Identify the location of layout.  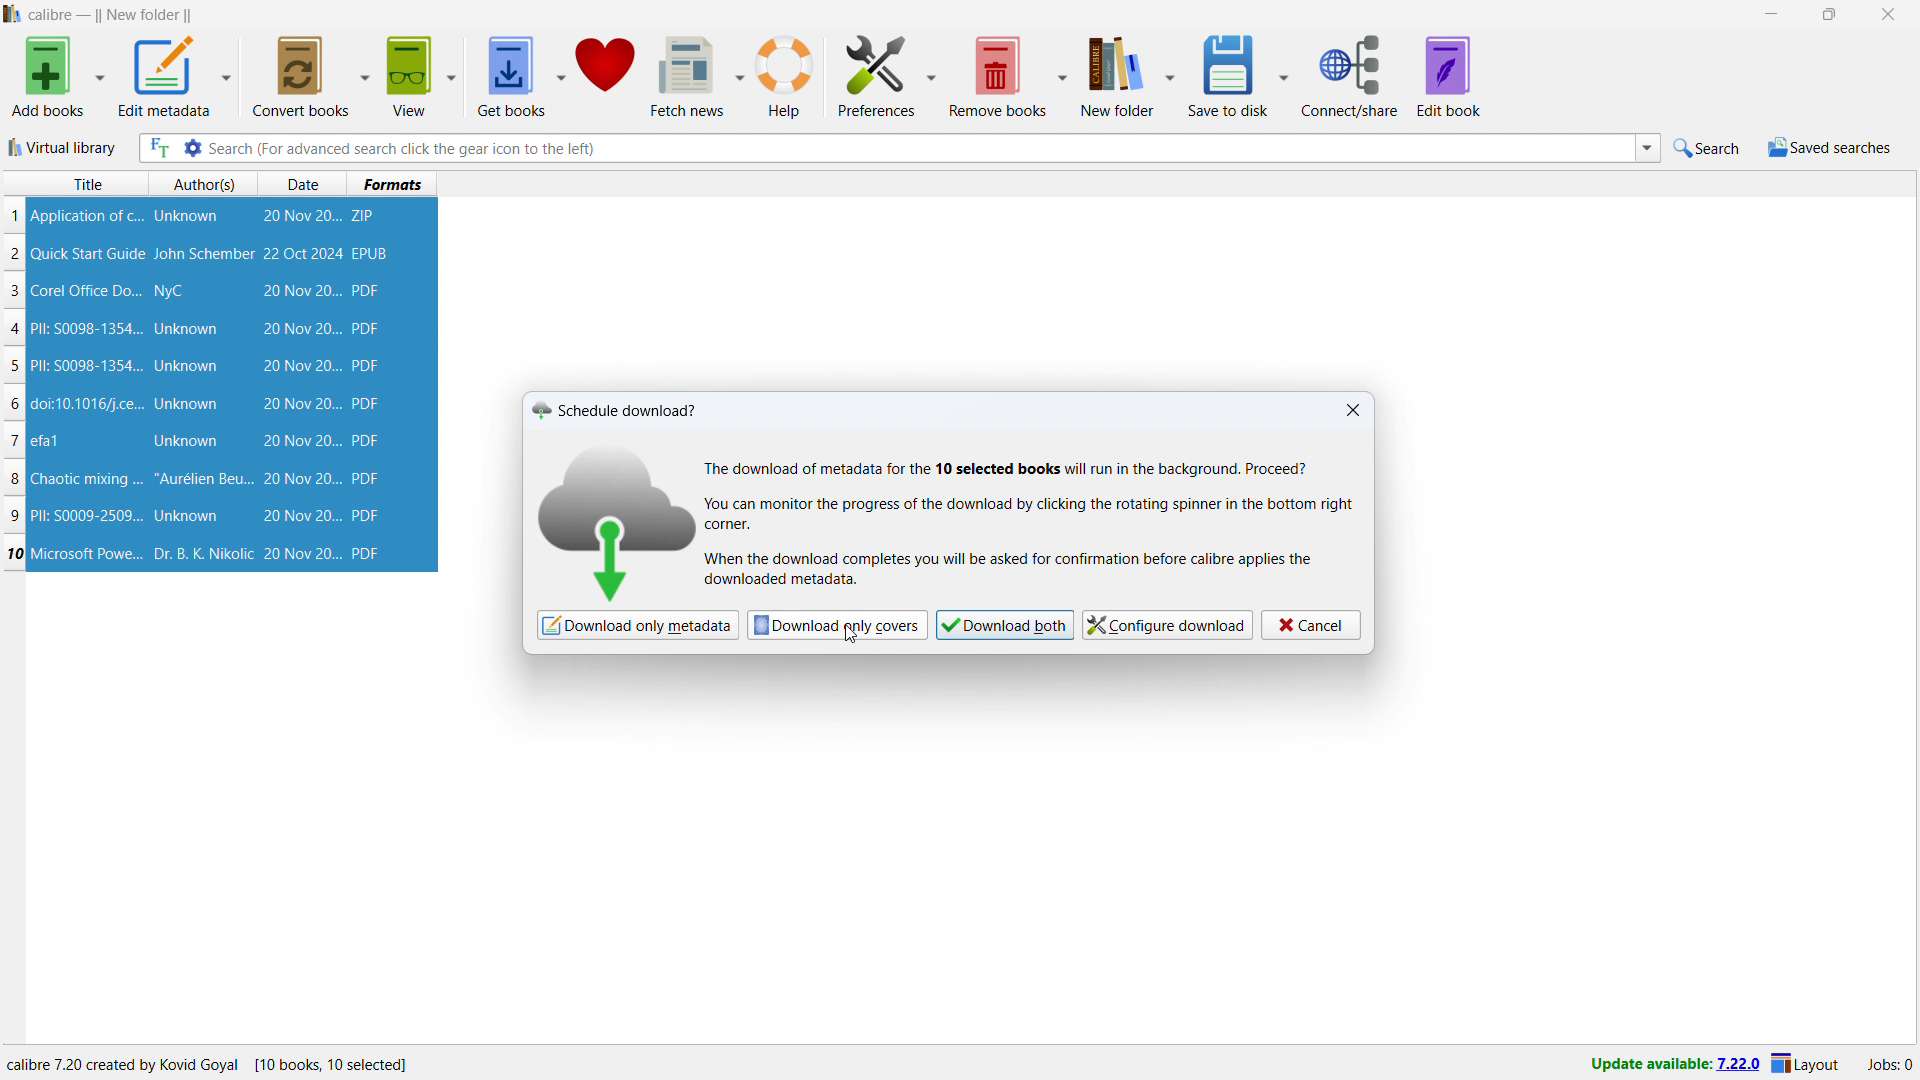
(1806, 1065).